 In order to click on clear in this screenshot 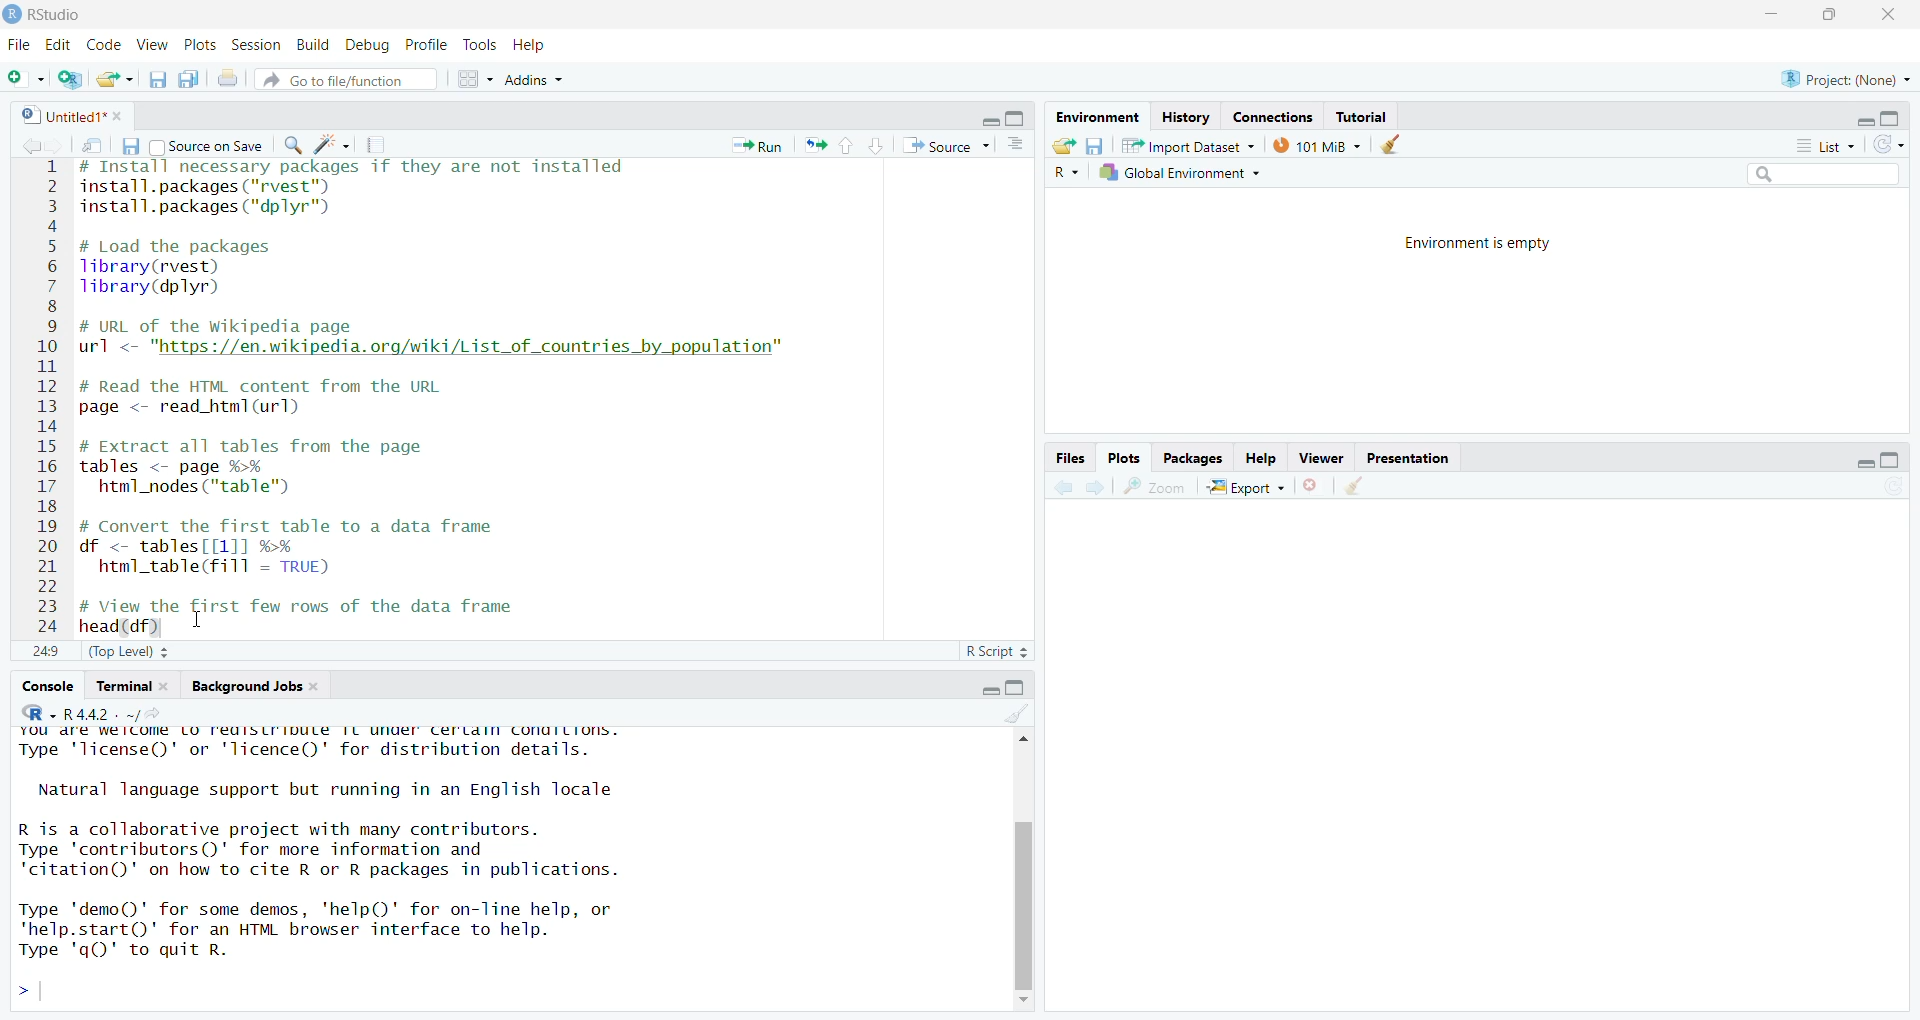, I will do `click(1352, 485)`.